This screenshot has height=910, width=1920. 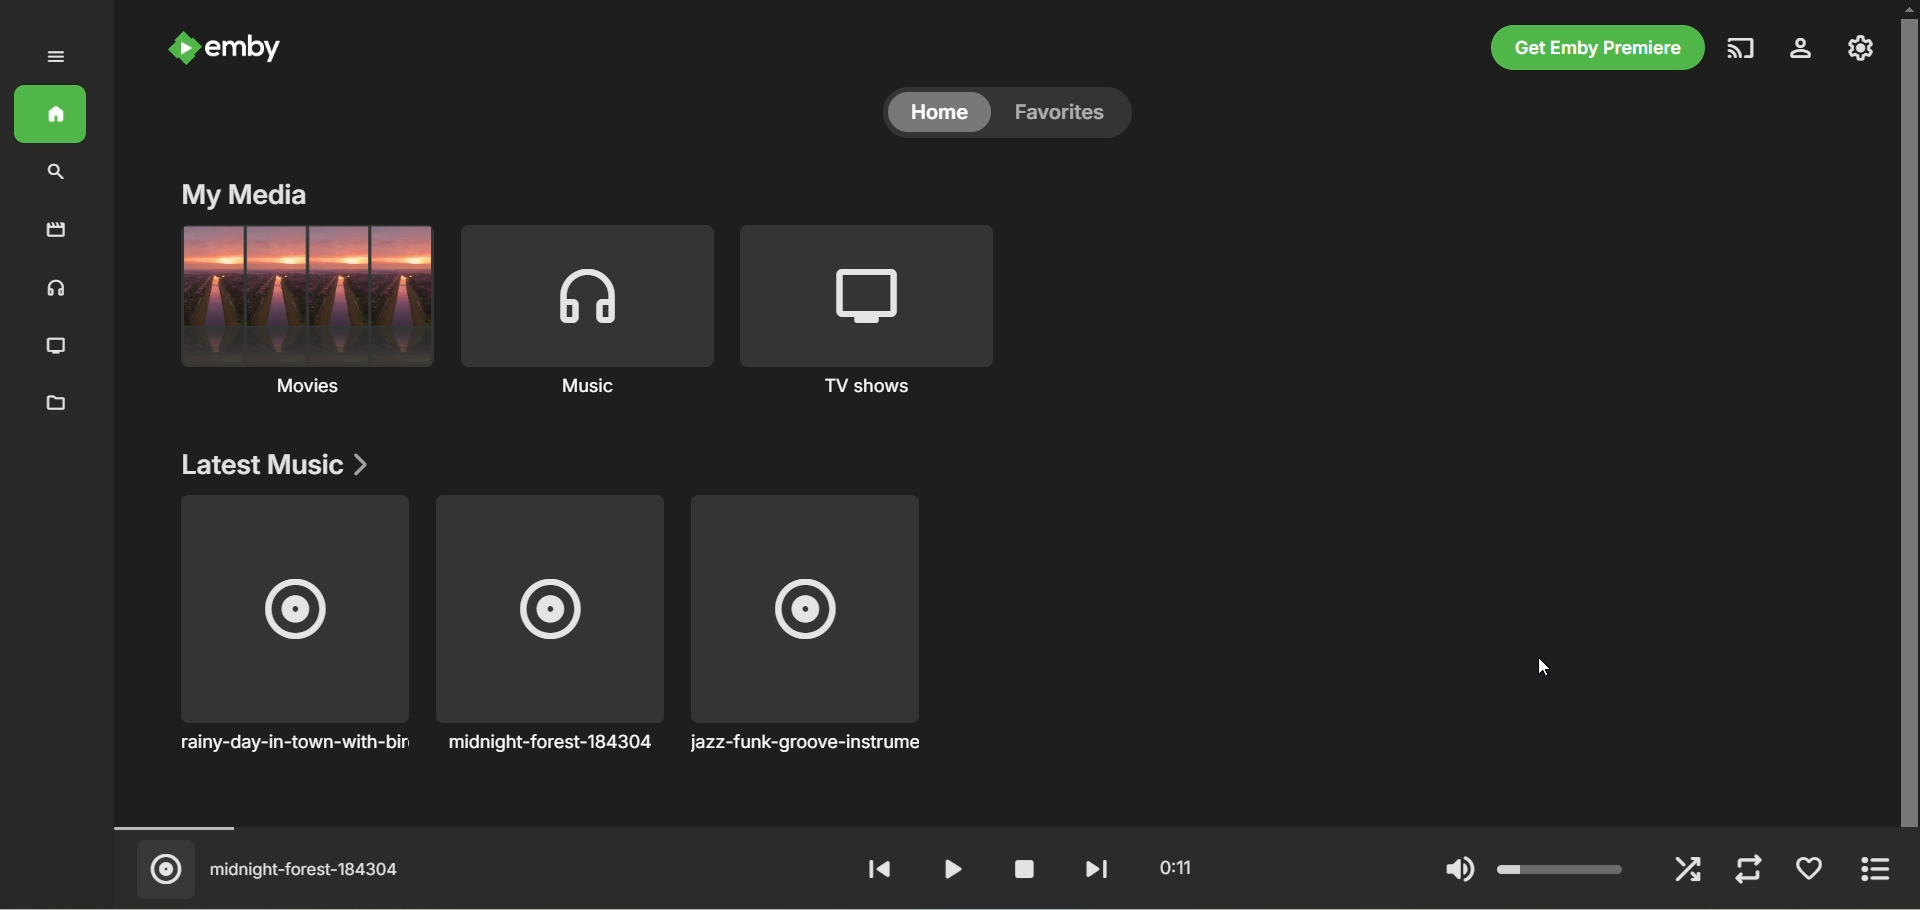 I want to click on home, so click(x=50, y=115).